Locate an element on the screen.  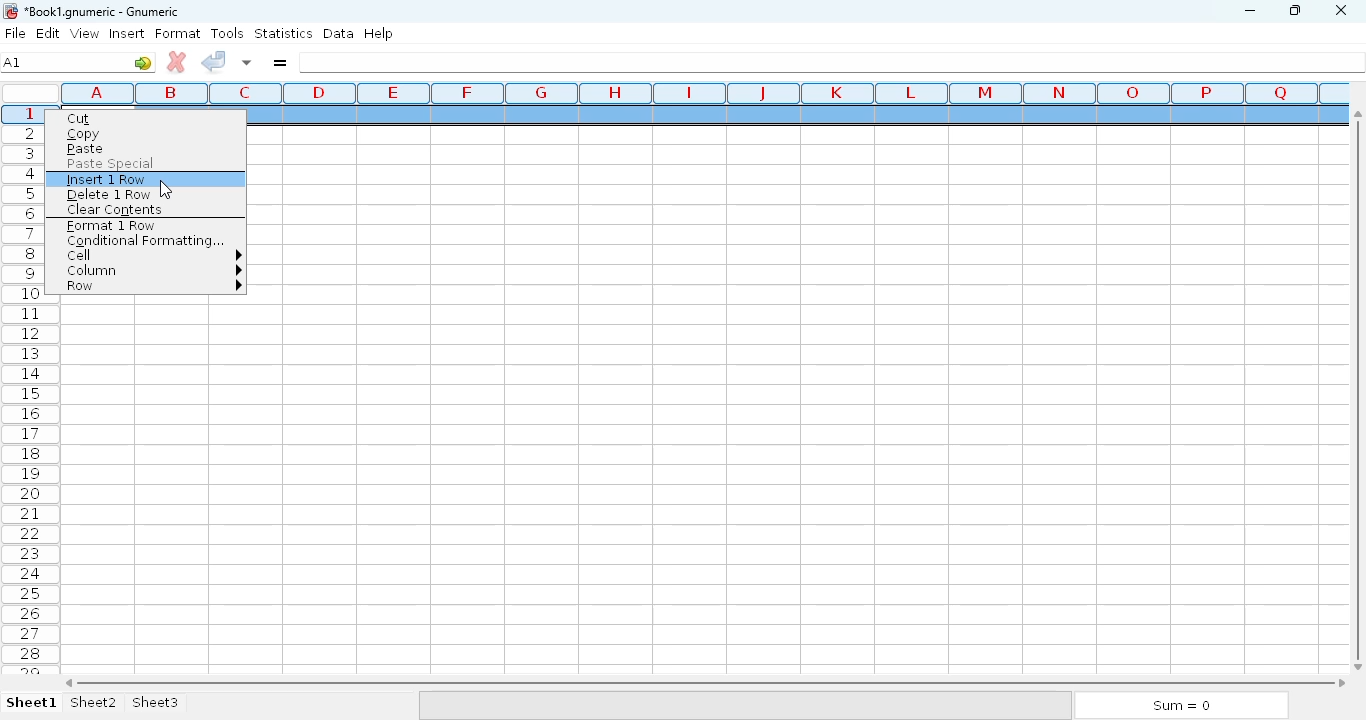
row is located at coordinates (152, 286).